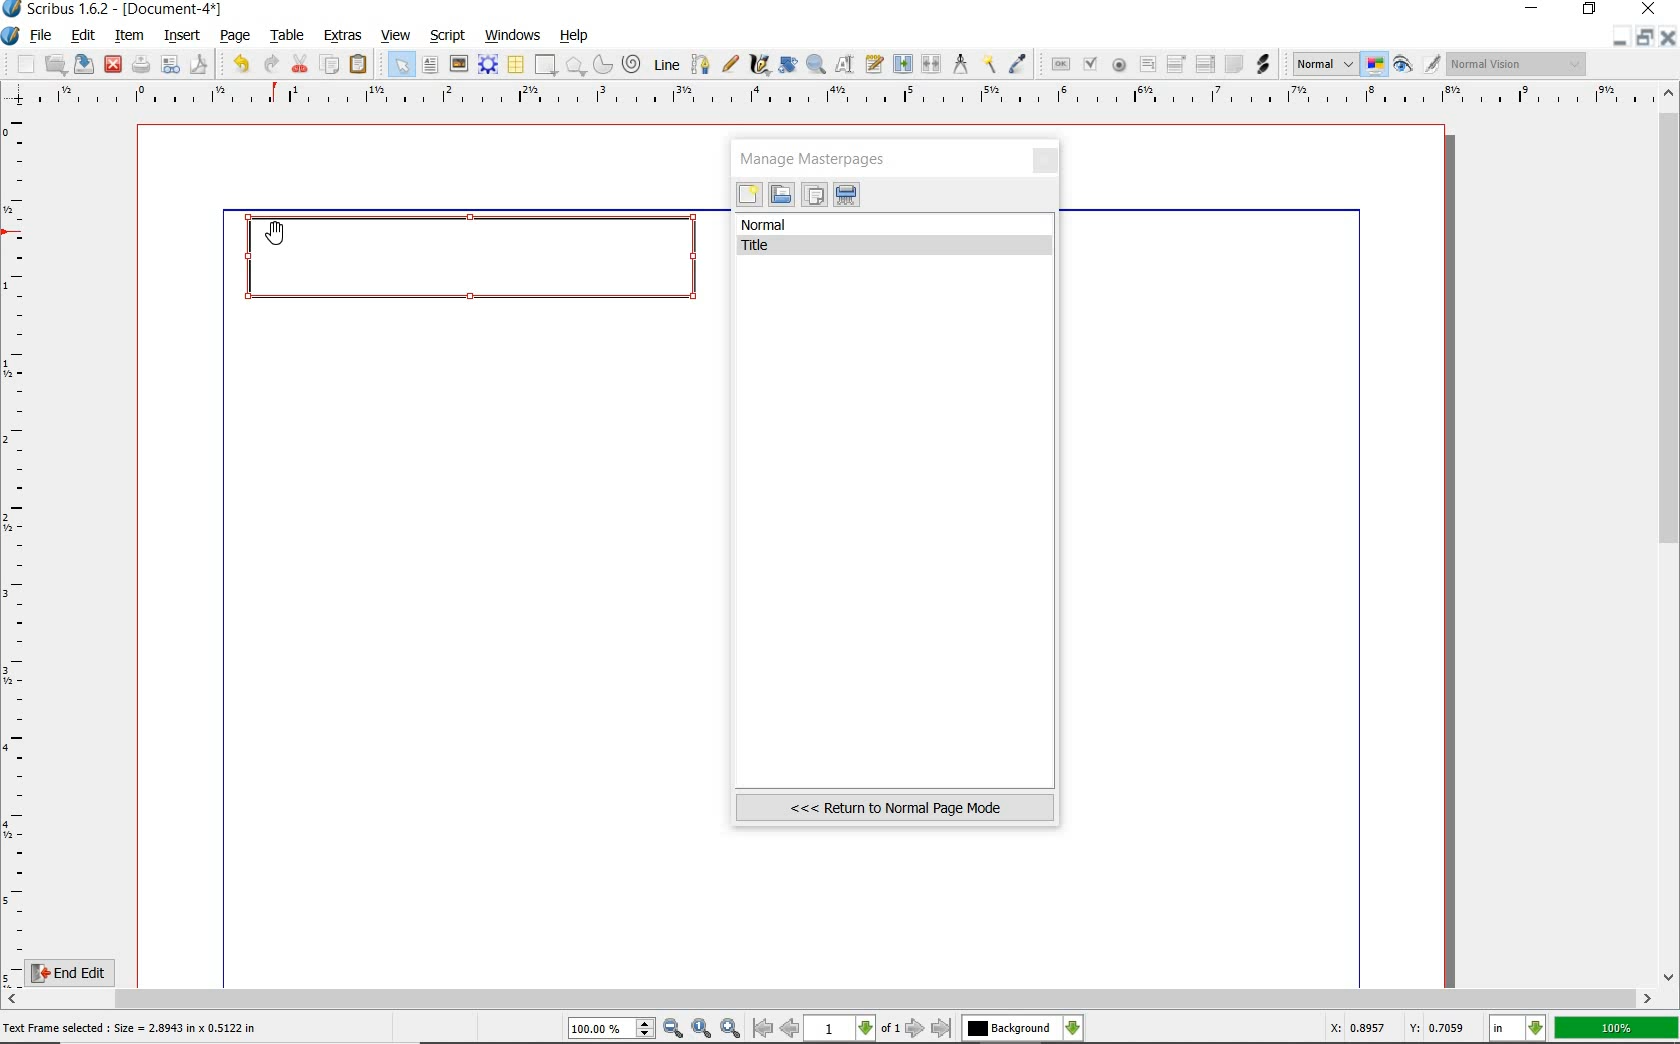 The height and width of the screenshot is (1044, 1680). Describe the element at coordinates (895, 807) in the screenshot. I see `Return to normal page mode` at that location.